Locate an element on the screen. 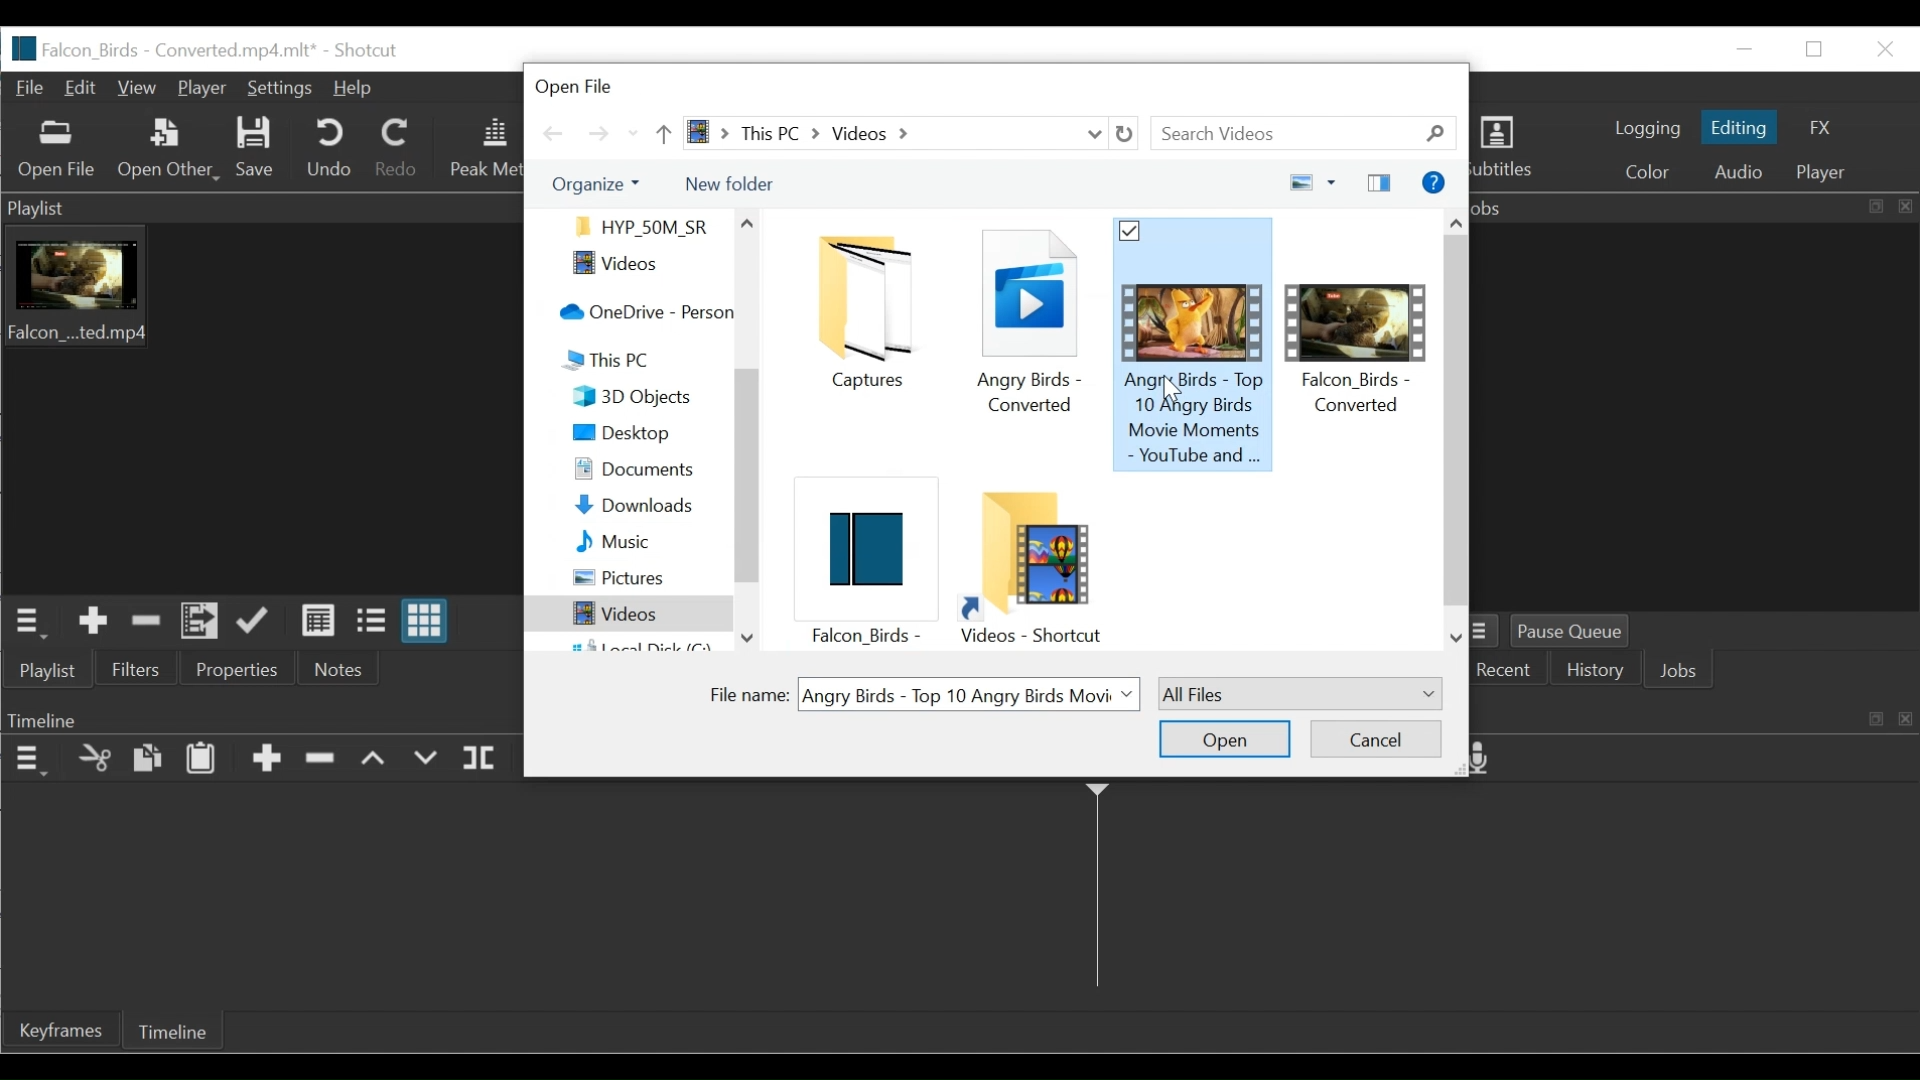 The height and width of the screenshot is (1080, 1920). Recent is located at coordinates (633, 134).